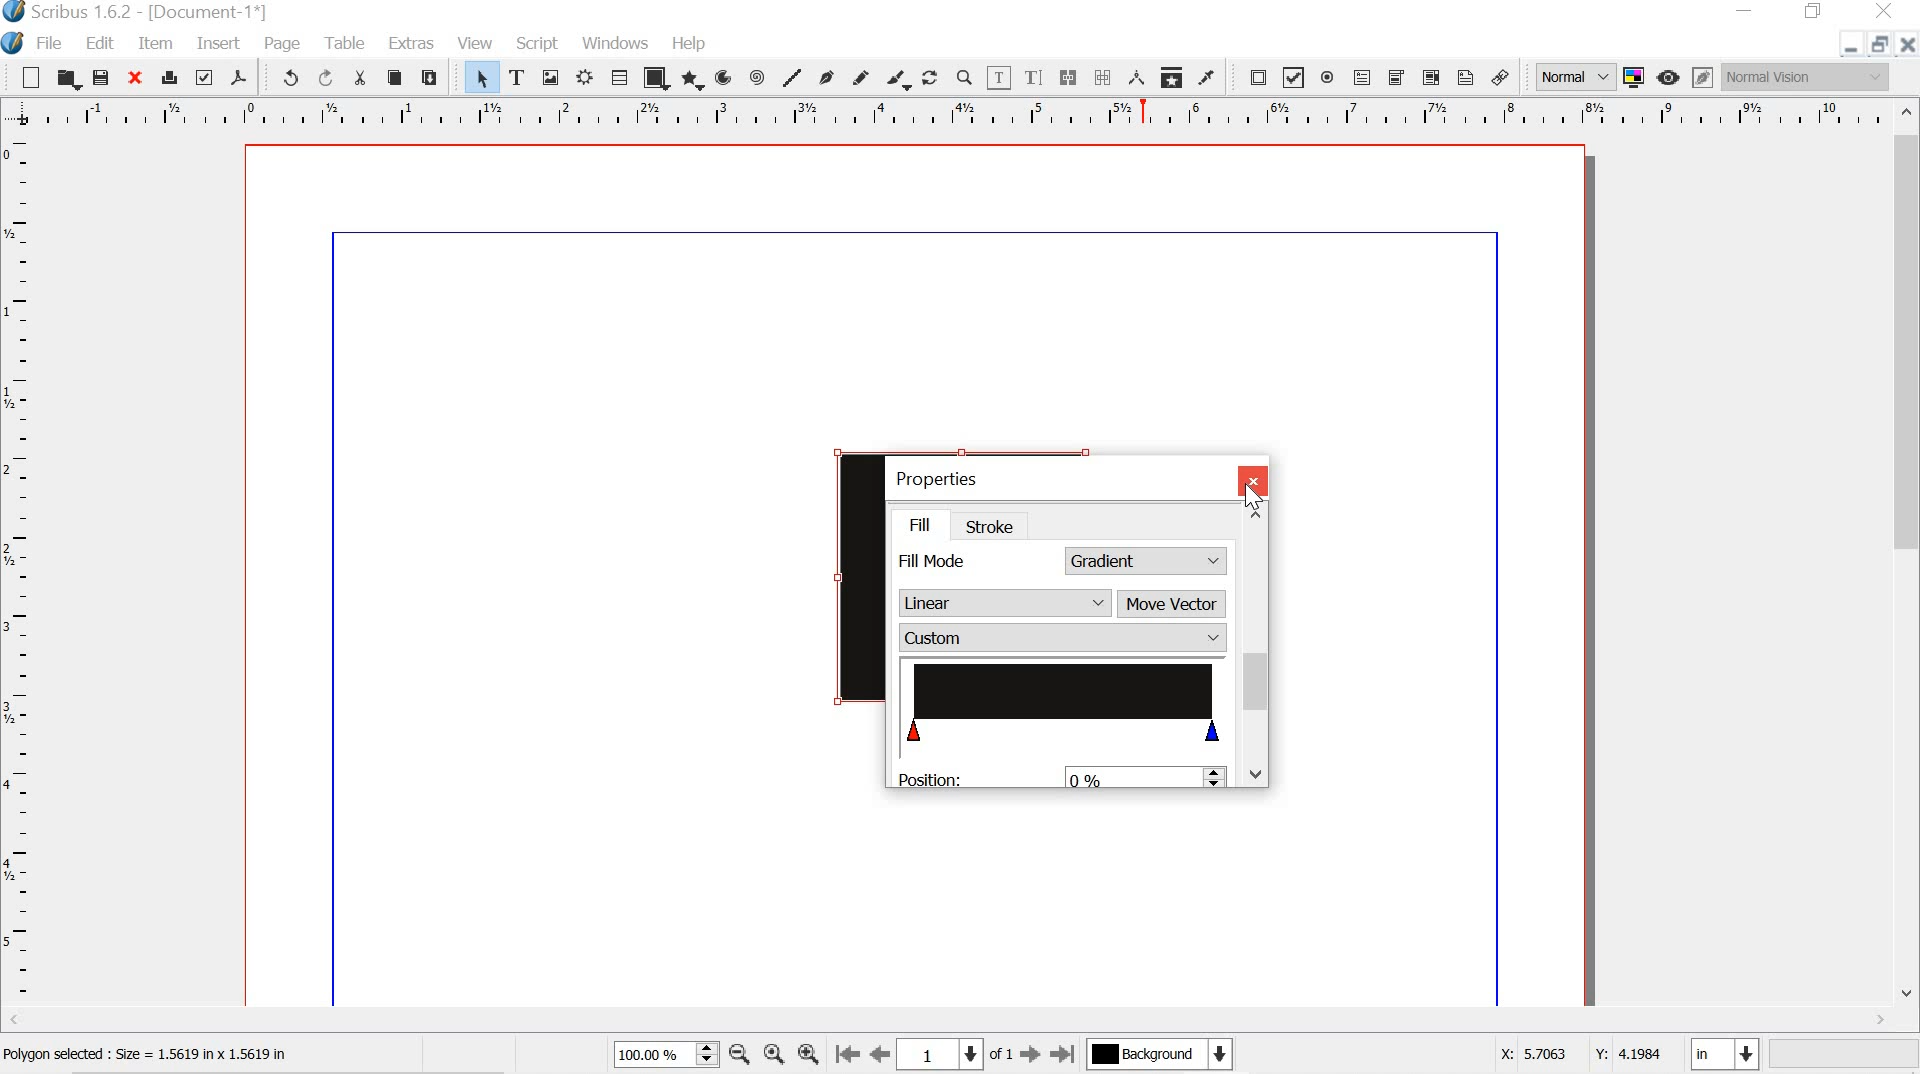 This screenshot has width=1920, height=1074. I want to click on in, so click(1726, 1054).